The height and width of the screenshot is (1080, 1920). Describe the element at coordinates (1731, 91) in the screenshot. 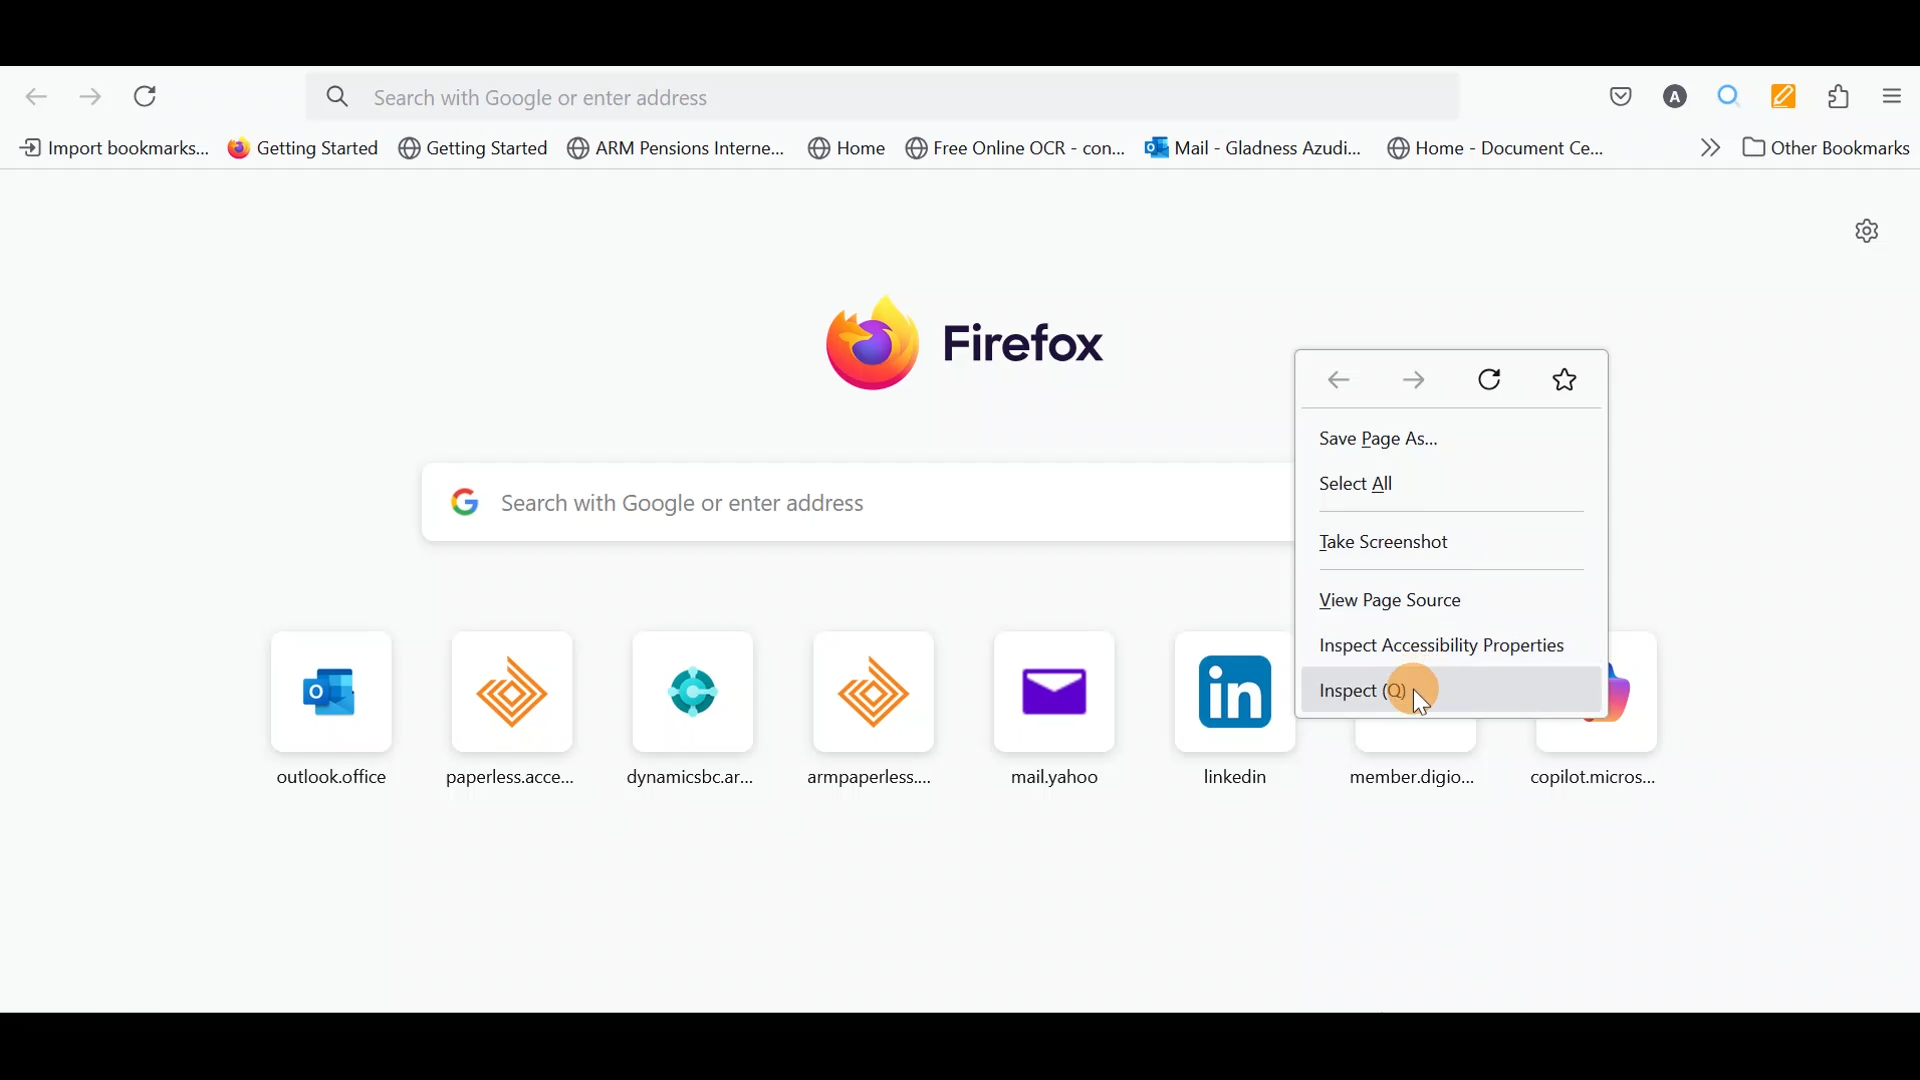

I see `Multiple search & highlight` at that location.